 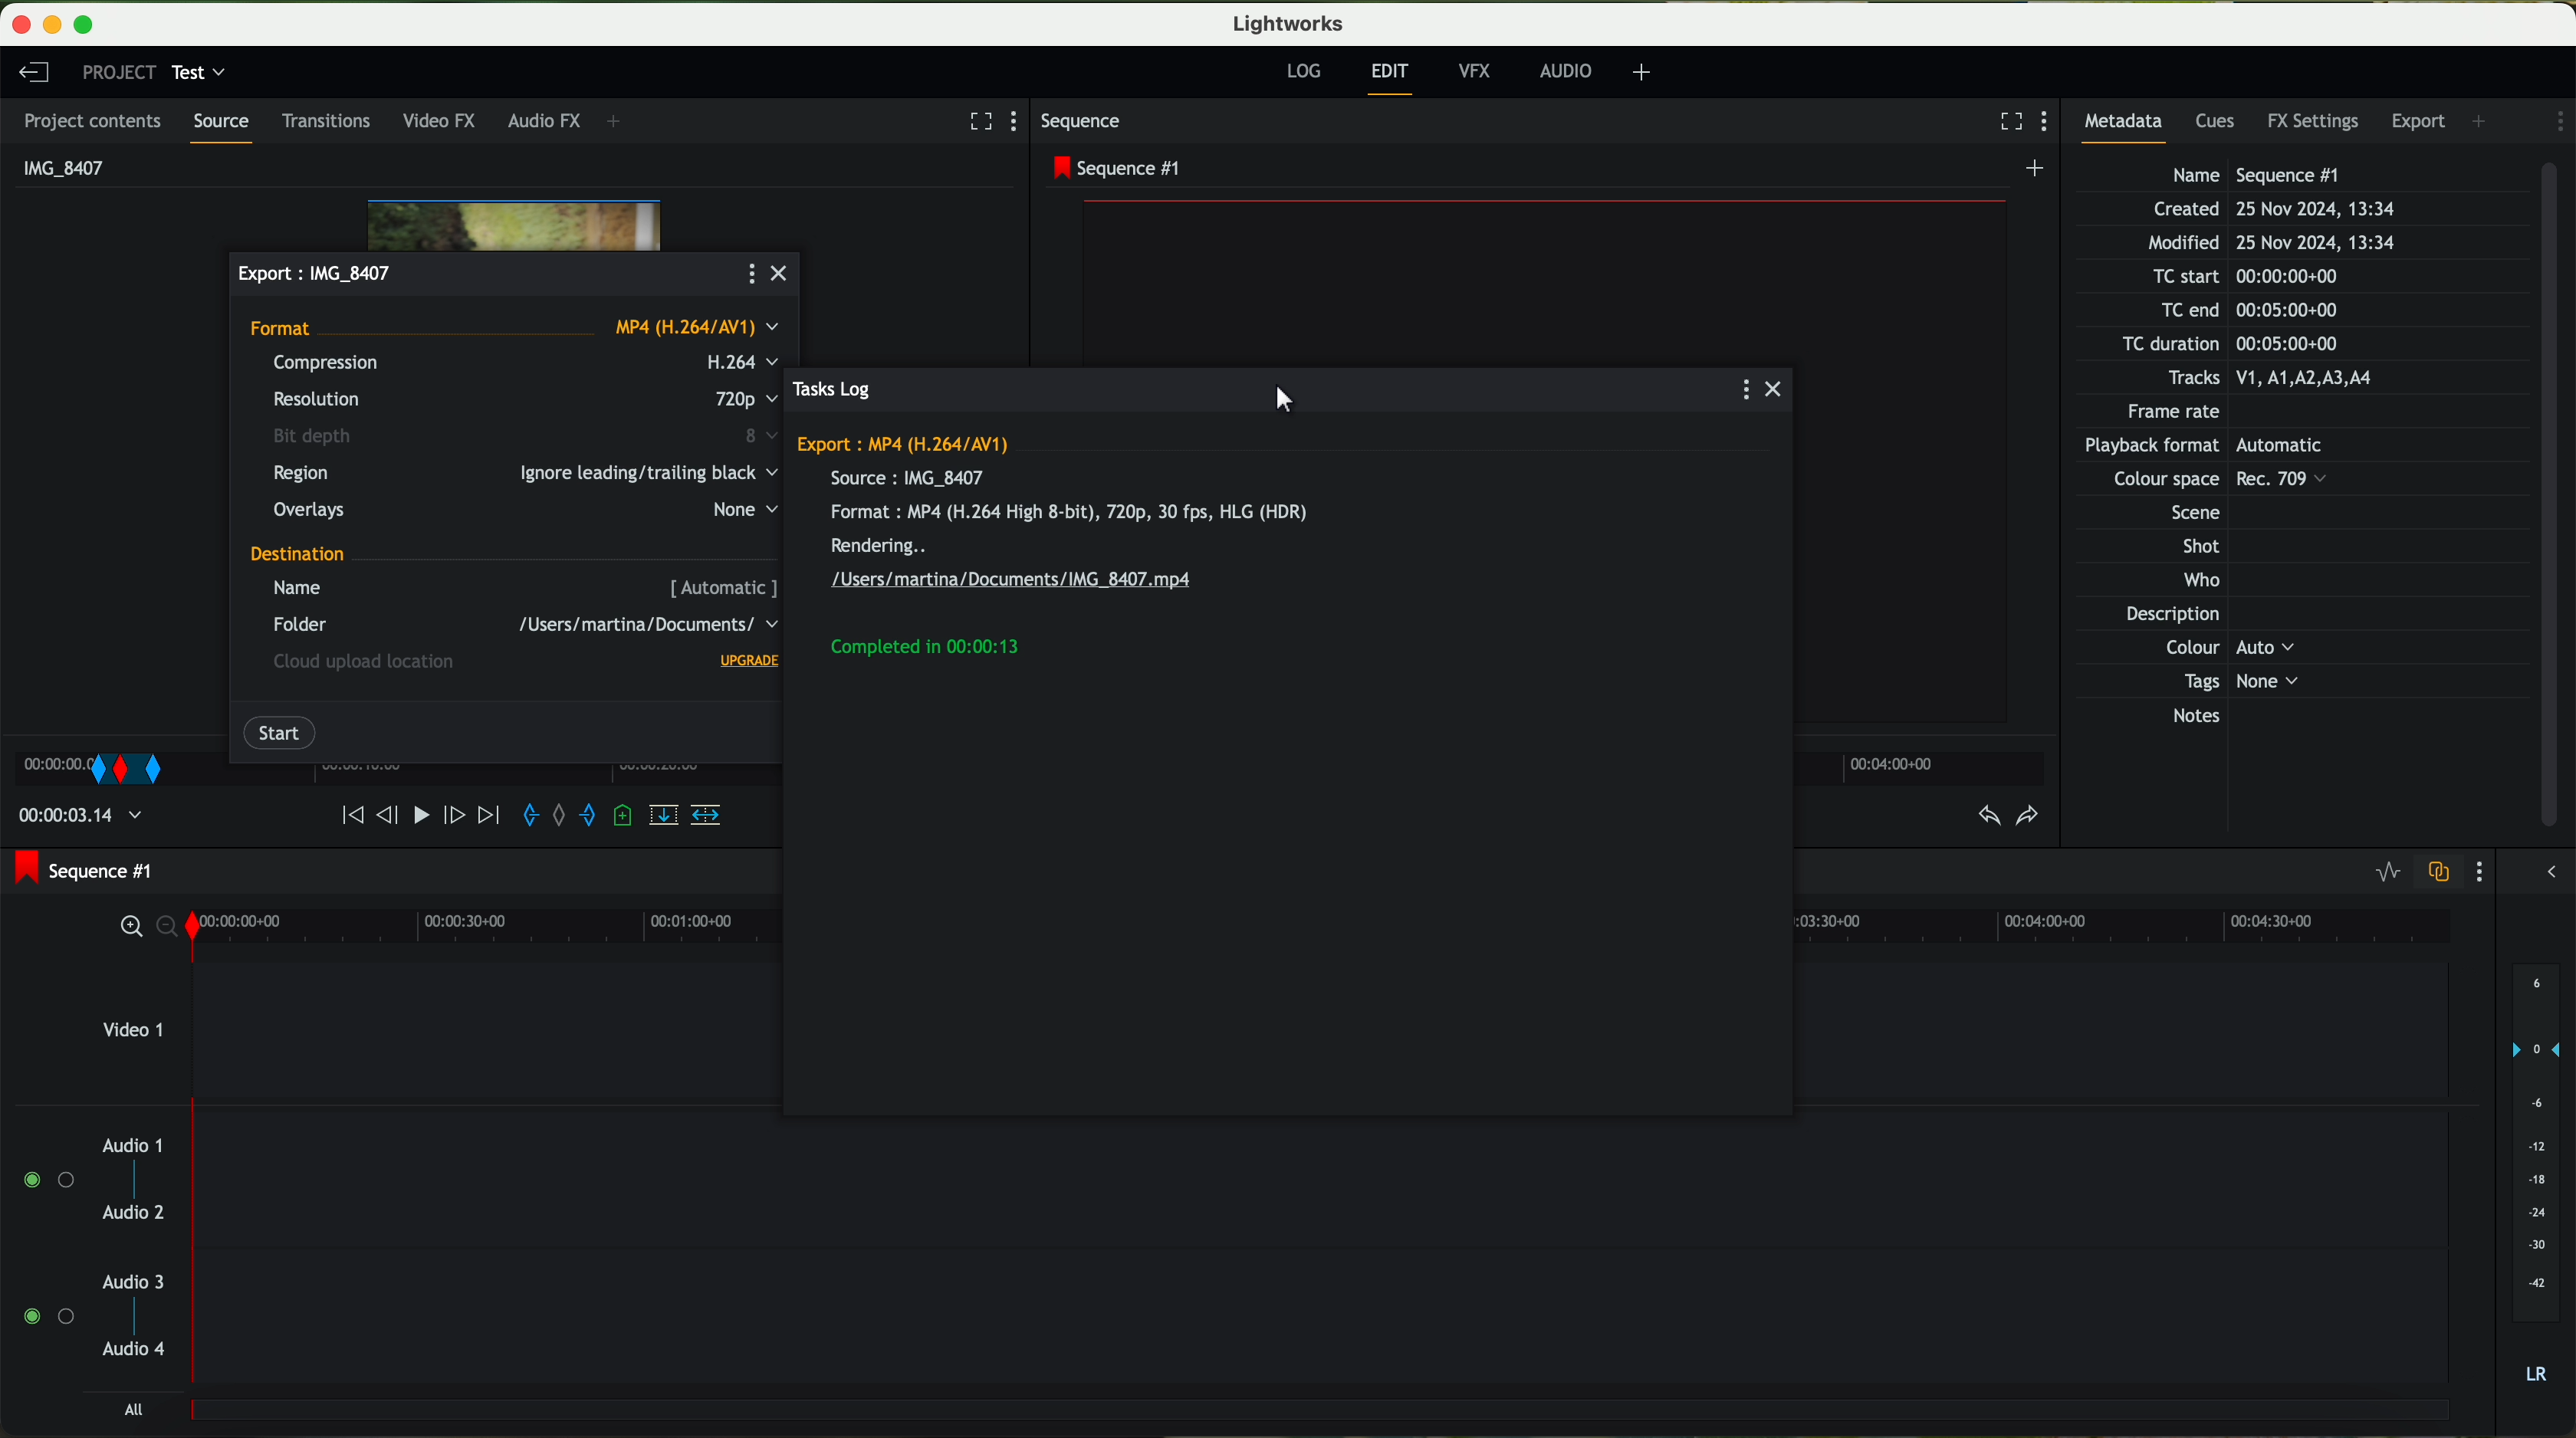 What do you see at coordinates (135, 1215) in the screenshot?
I see `audio 2` at bounding box center [135, 1215].